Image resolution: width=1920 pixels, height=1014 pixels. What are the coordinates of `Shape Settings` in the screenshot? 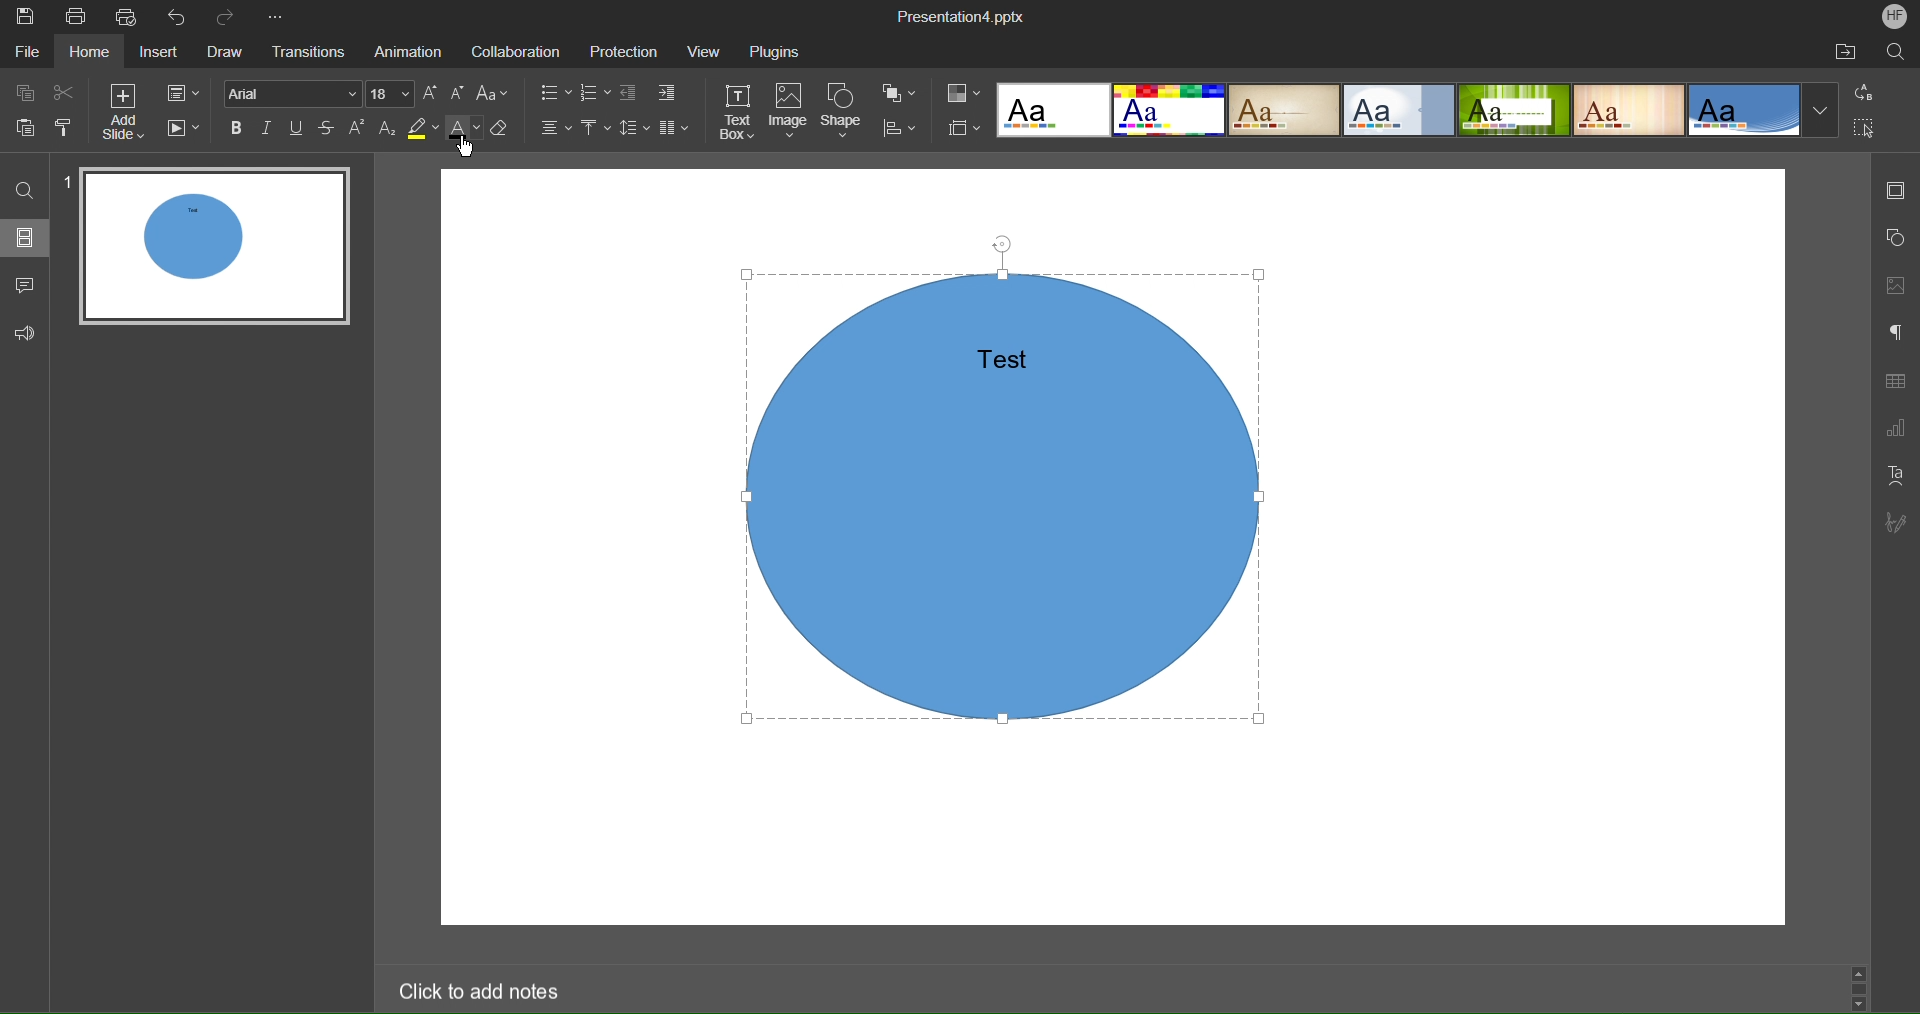 It's located at (1896, 237).